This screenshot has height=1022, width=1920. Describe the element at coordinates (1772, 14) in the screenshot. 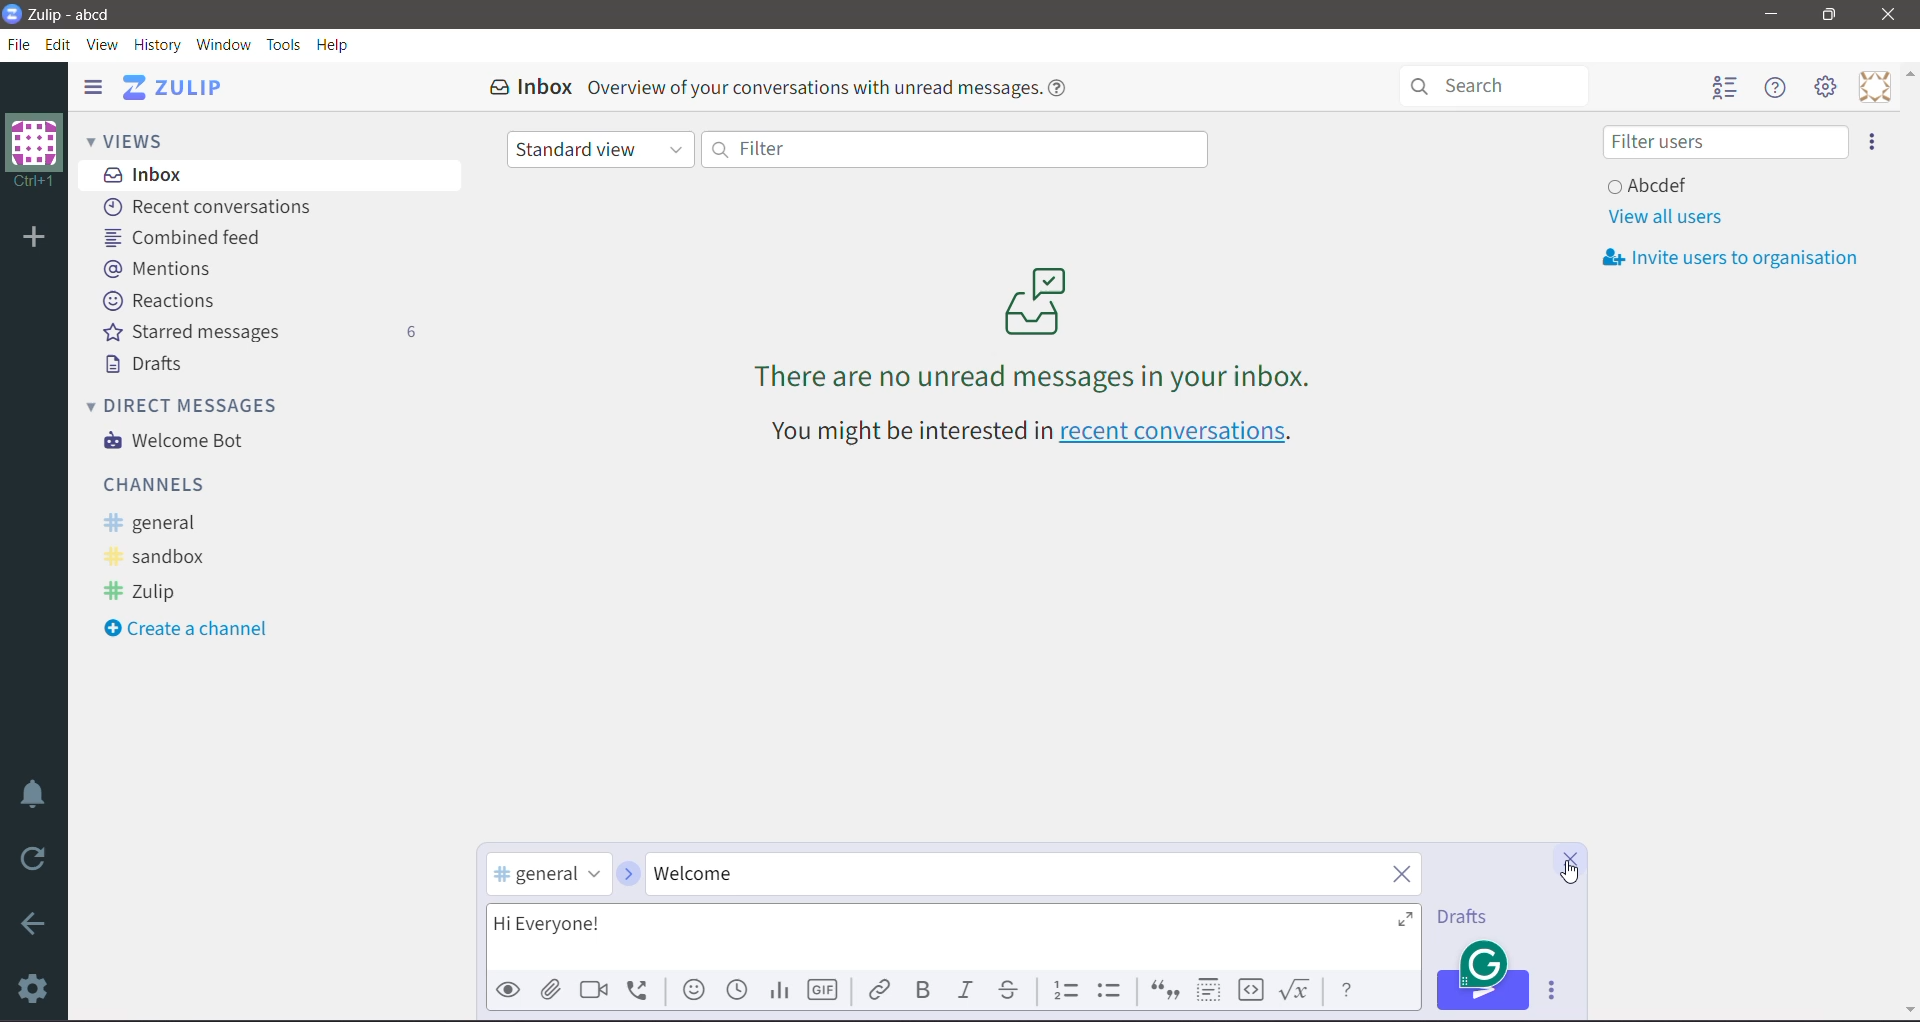

I see `Minimize` at that location.